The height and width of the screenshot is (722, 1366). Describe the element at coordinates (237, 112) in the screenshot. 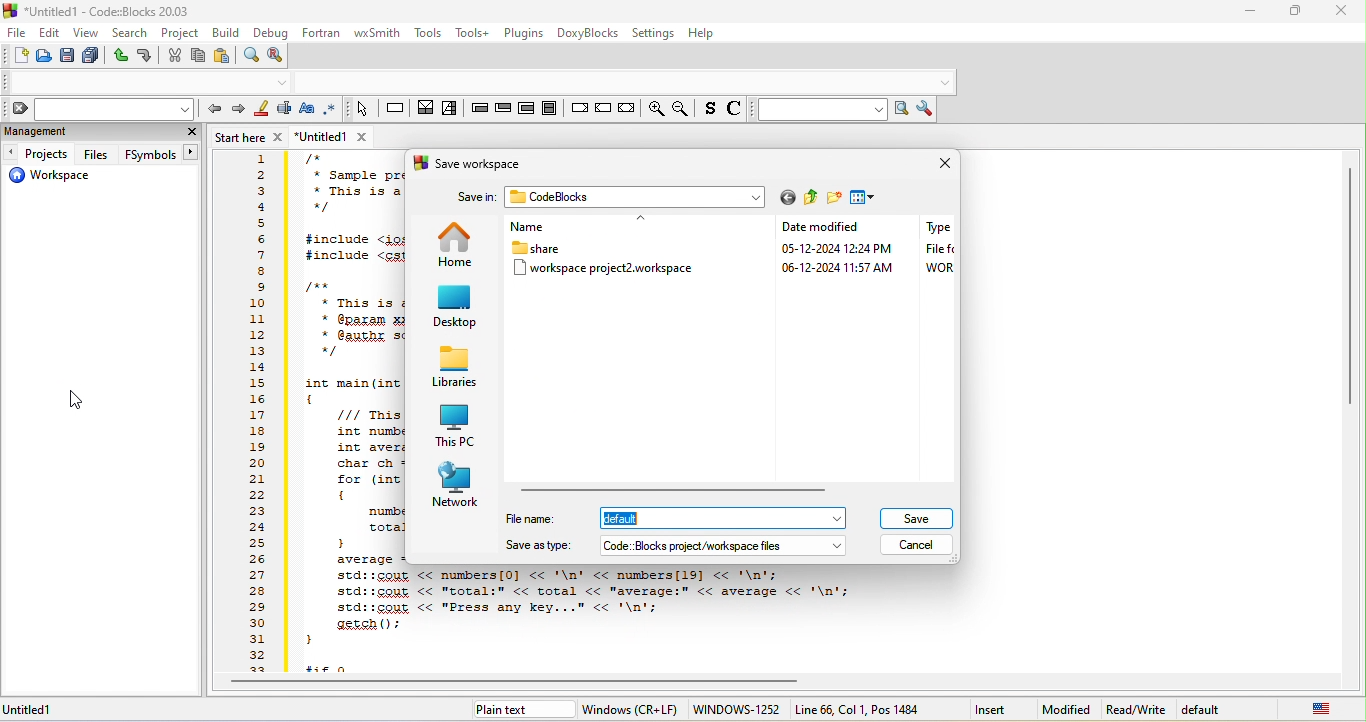

I see `next` at that location.